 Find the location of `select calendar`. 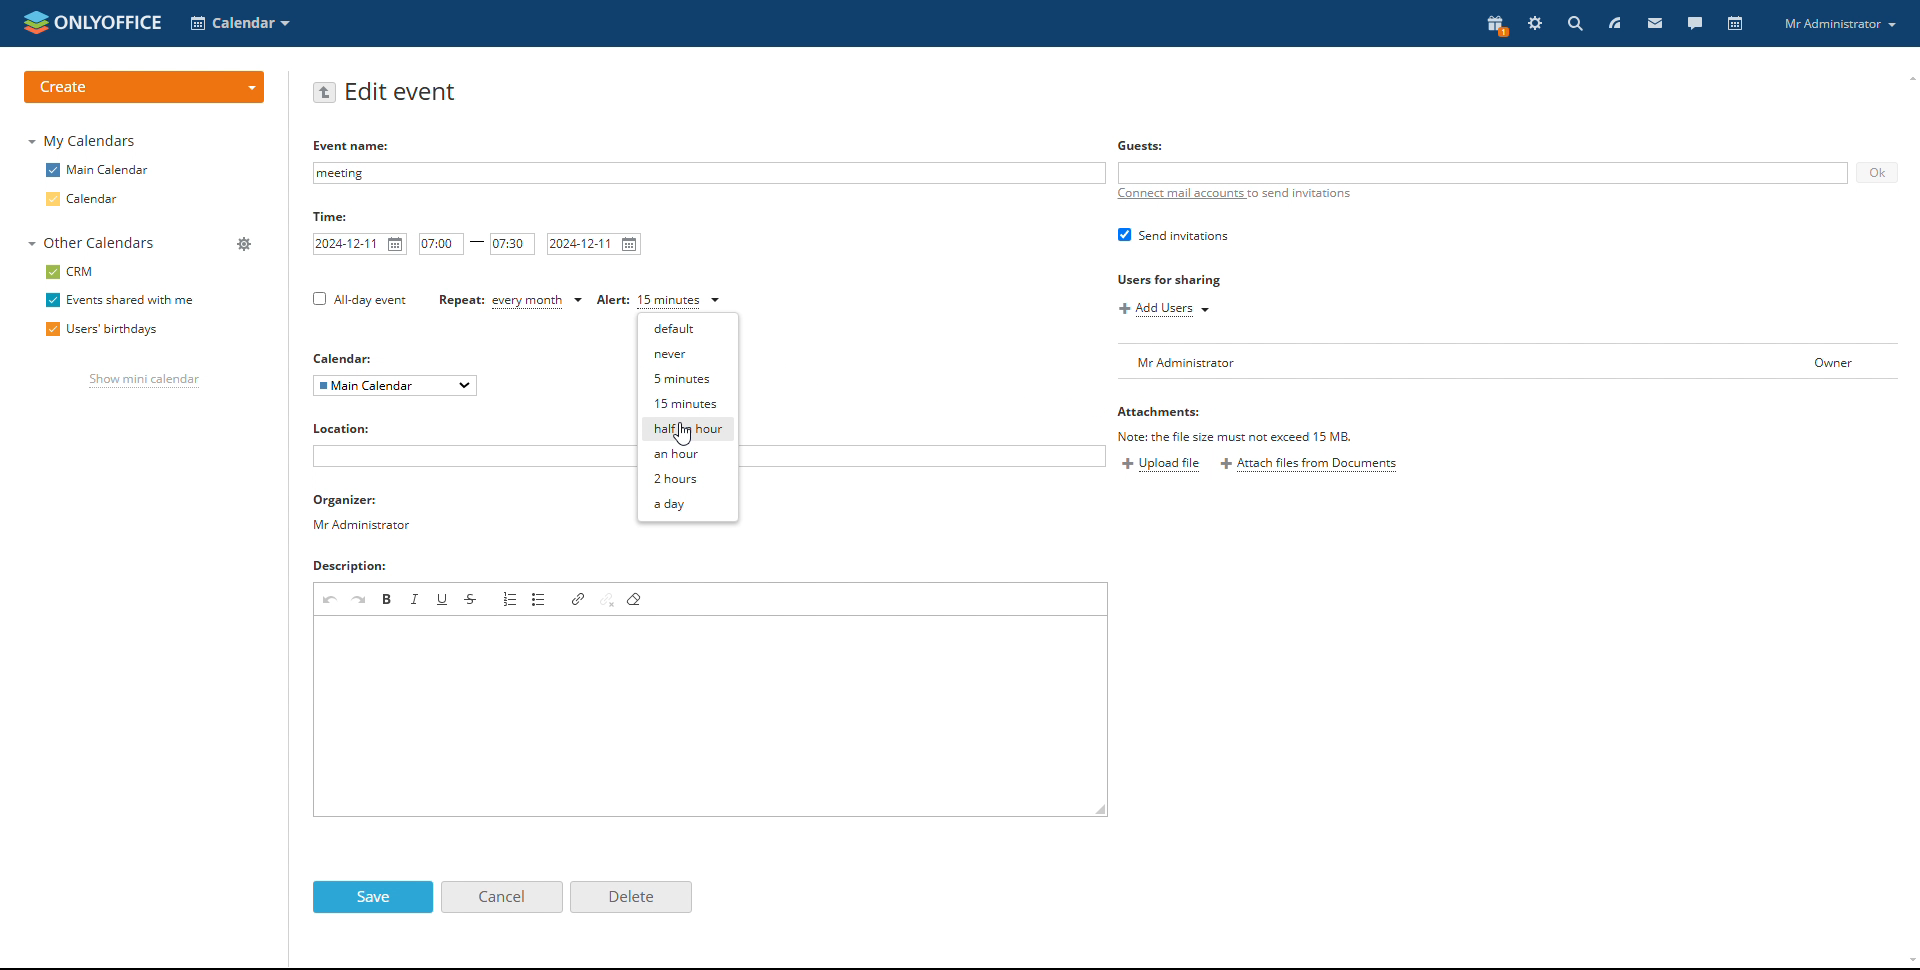

select calendar is located at coordinates (396, 386).